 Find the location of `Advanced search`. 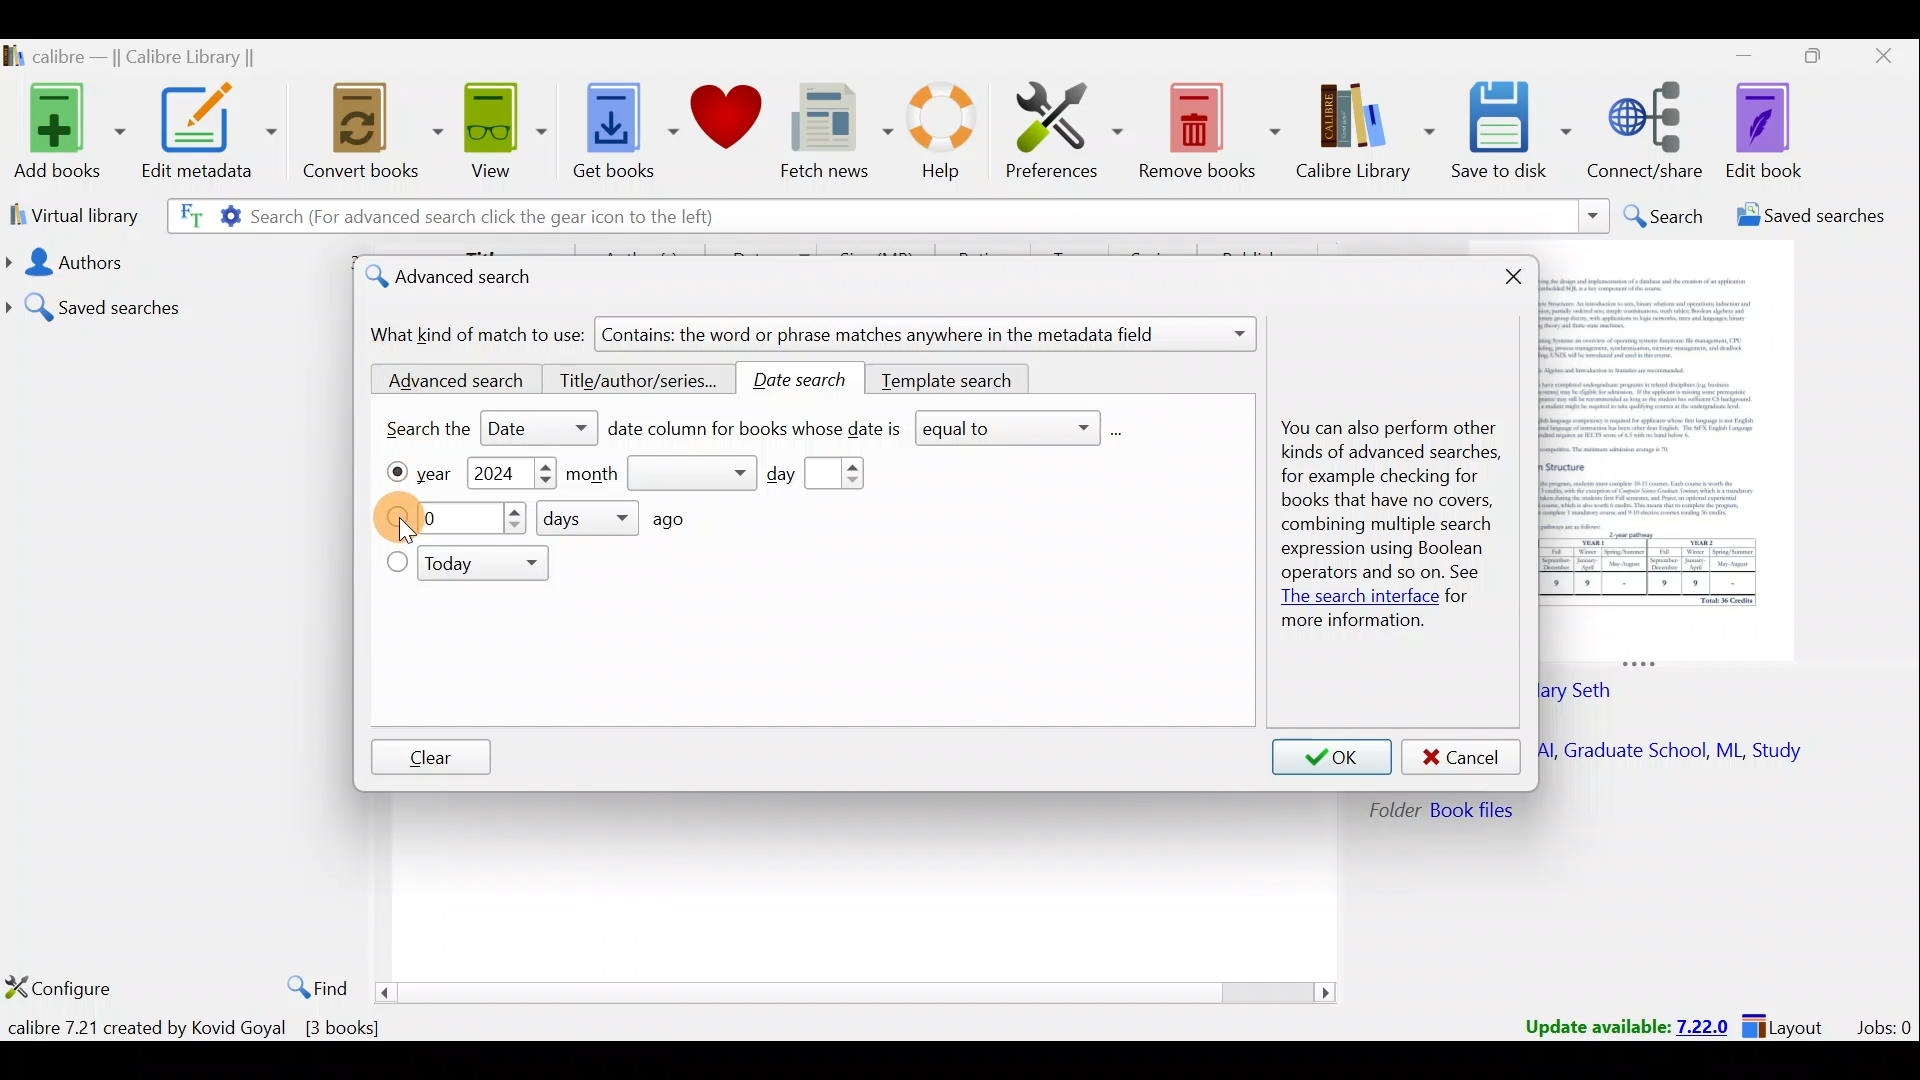

Advanced search is located at coordinates (448, 381).